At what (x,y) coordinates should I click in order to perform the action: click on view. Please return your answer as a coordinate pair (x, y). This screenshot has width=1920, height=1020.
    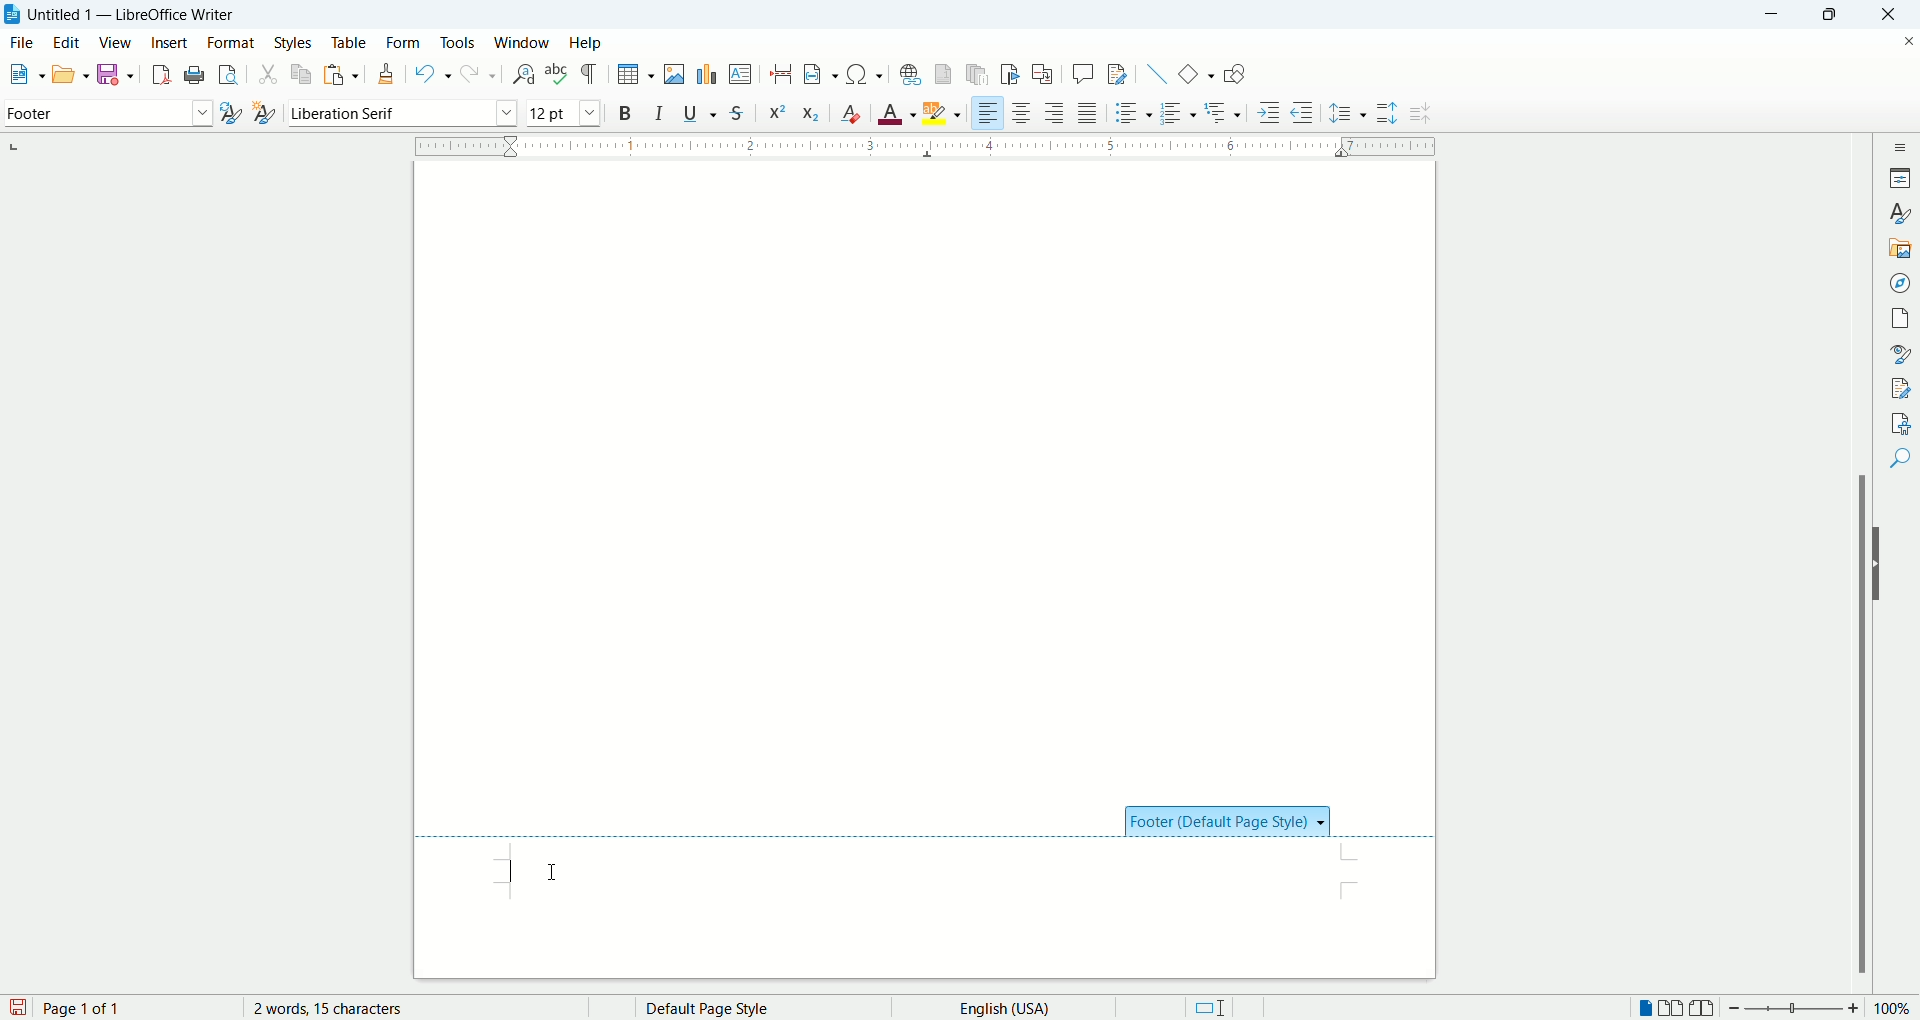
    Looking at the image, I should click on (117, 43).